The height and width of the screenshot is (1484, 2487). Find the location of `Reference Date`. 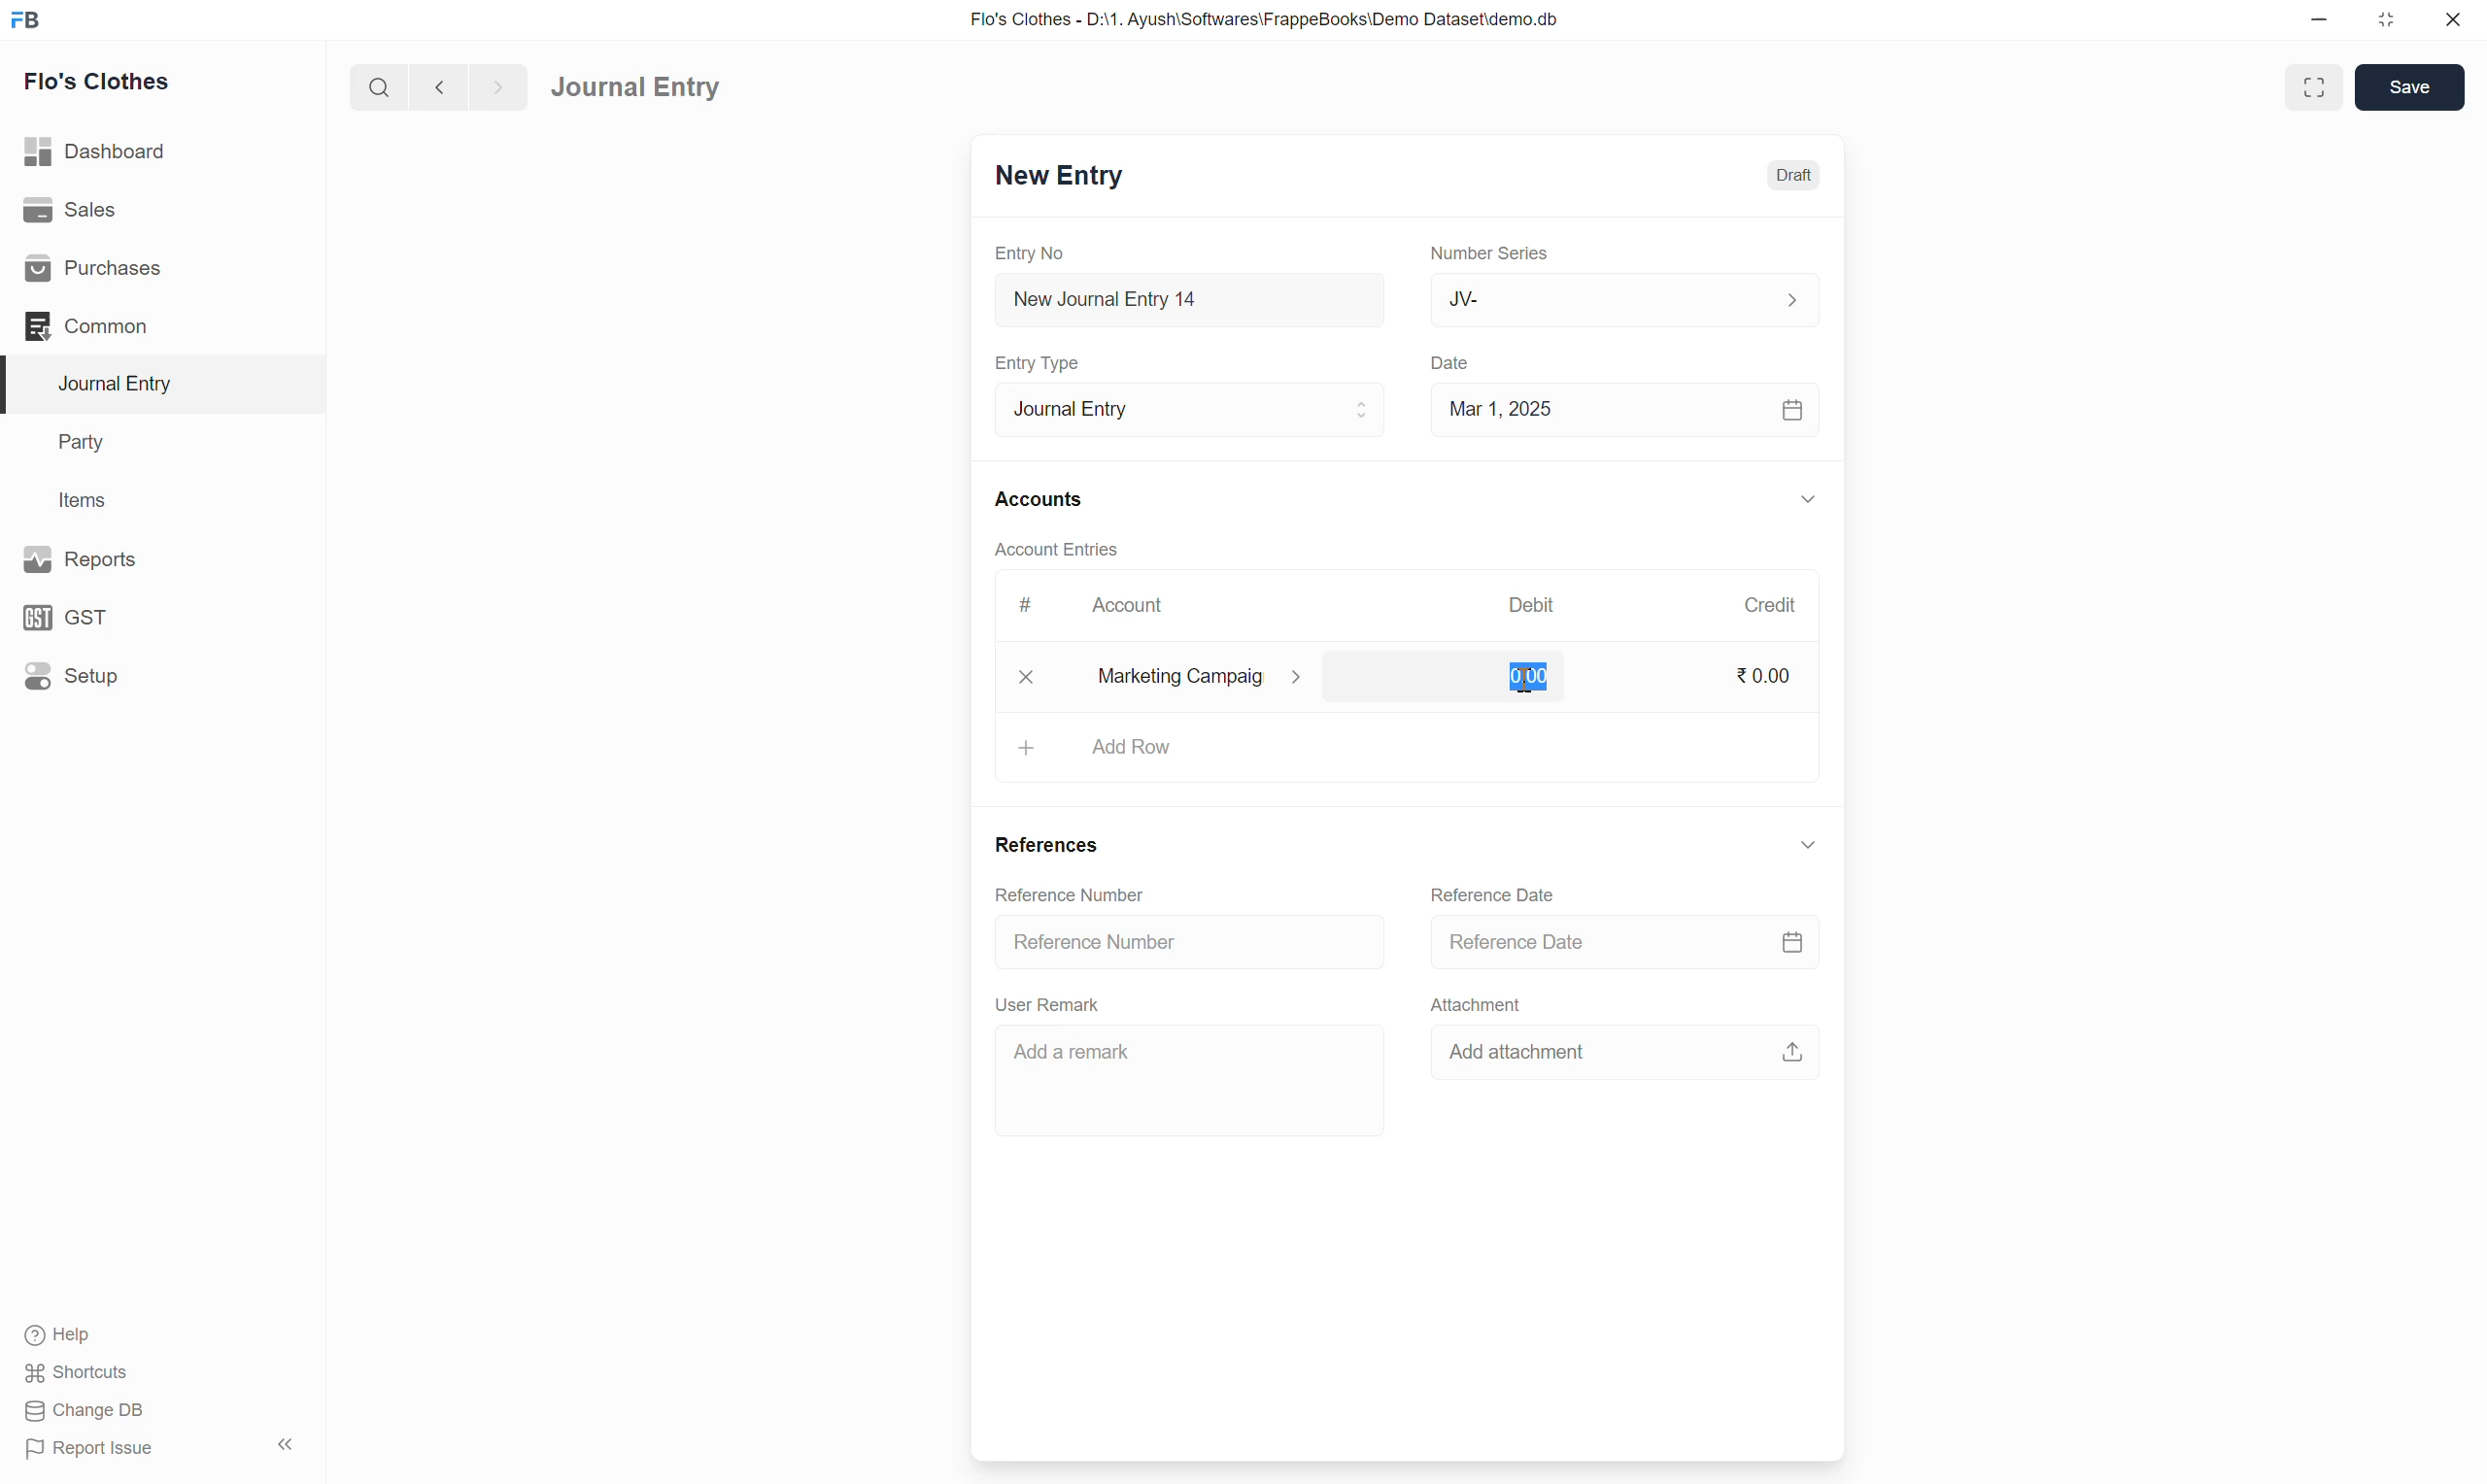

Reference Date is located at coordinates (1522, 940).